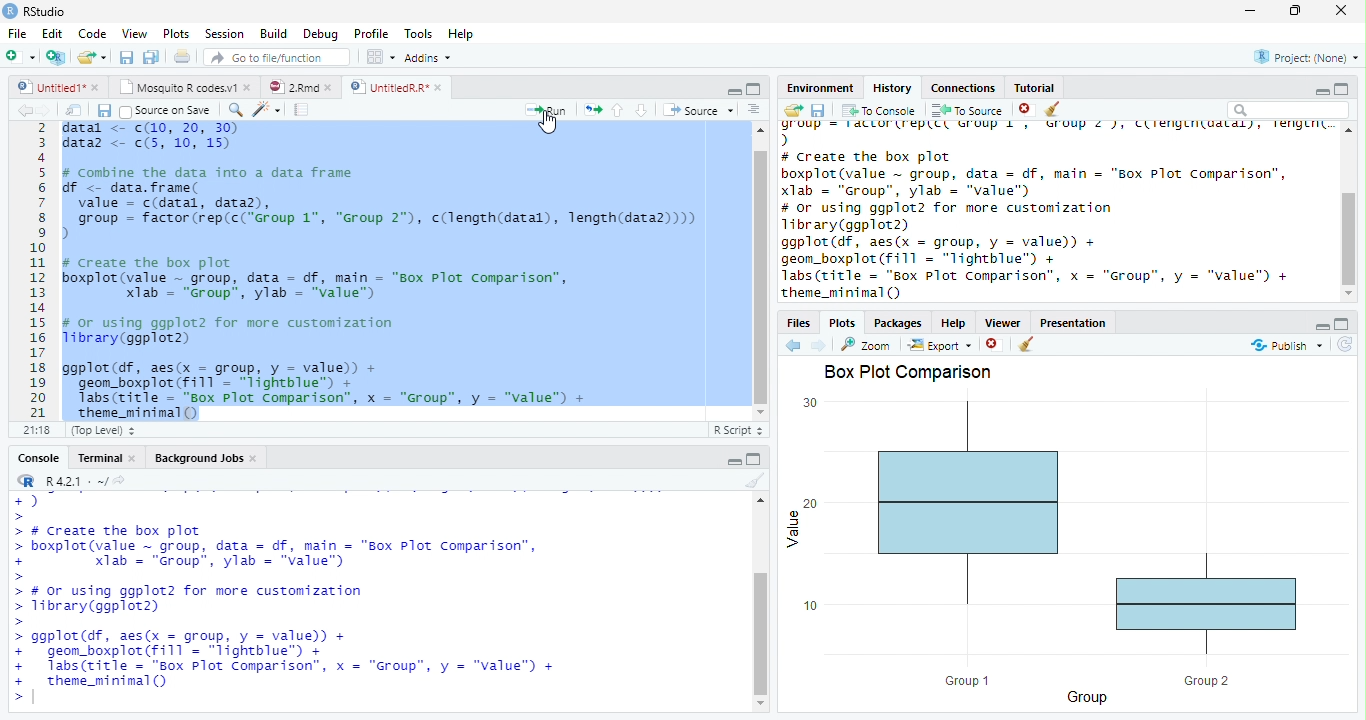 This screenshot has height=720, width=1366. Describe the element at coordinates (168, 111) in the screenshot. I see `Source on Save` at that location.